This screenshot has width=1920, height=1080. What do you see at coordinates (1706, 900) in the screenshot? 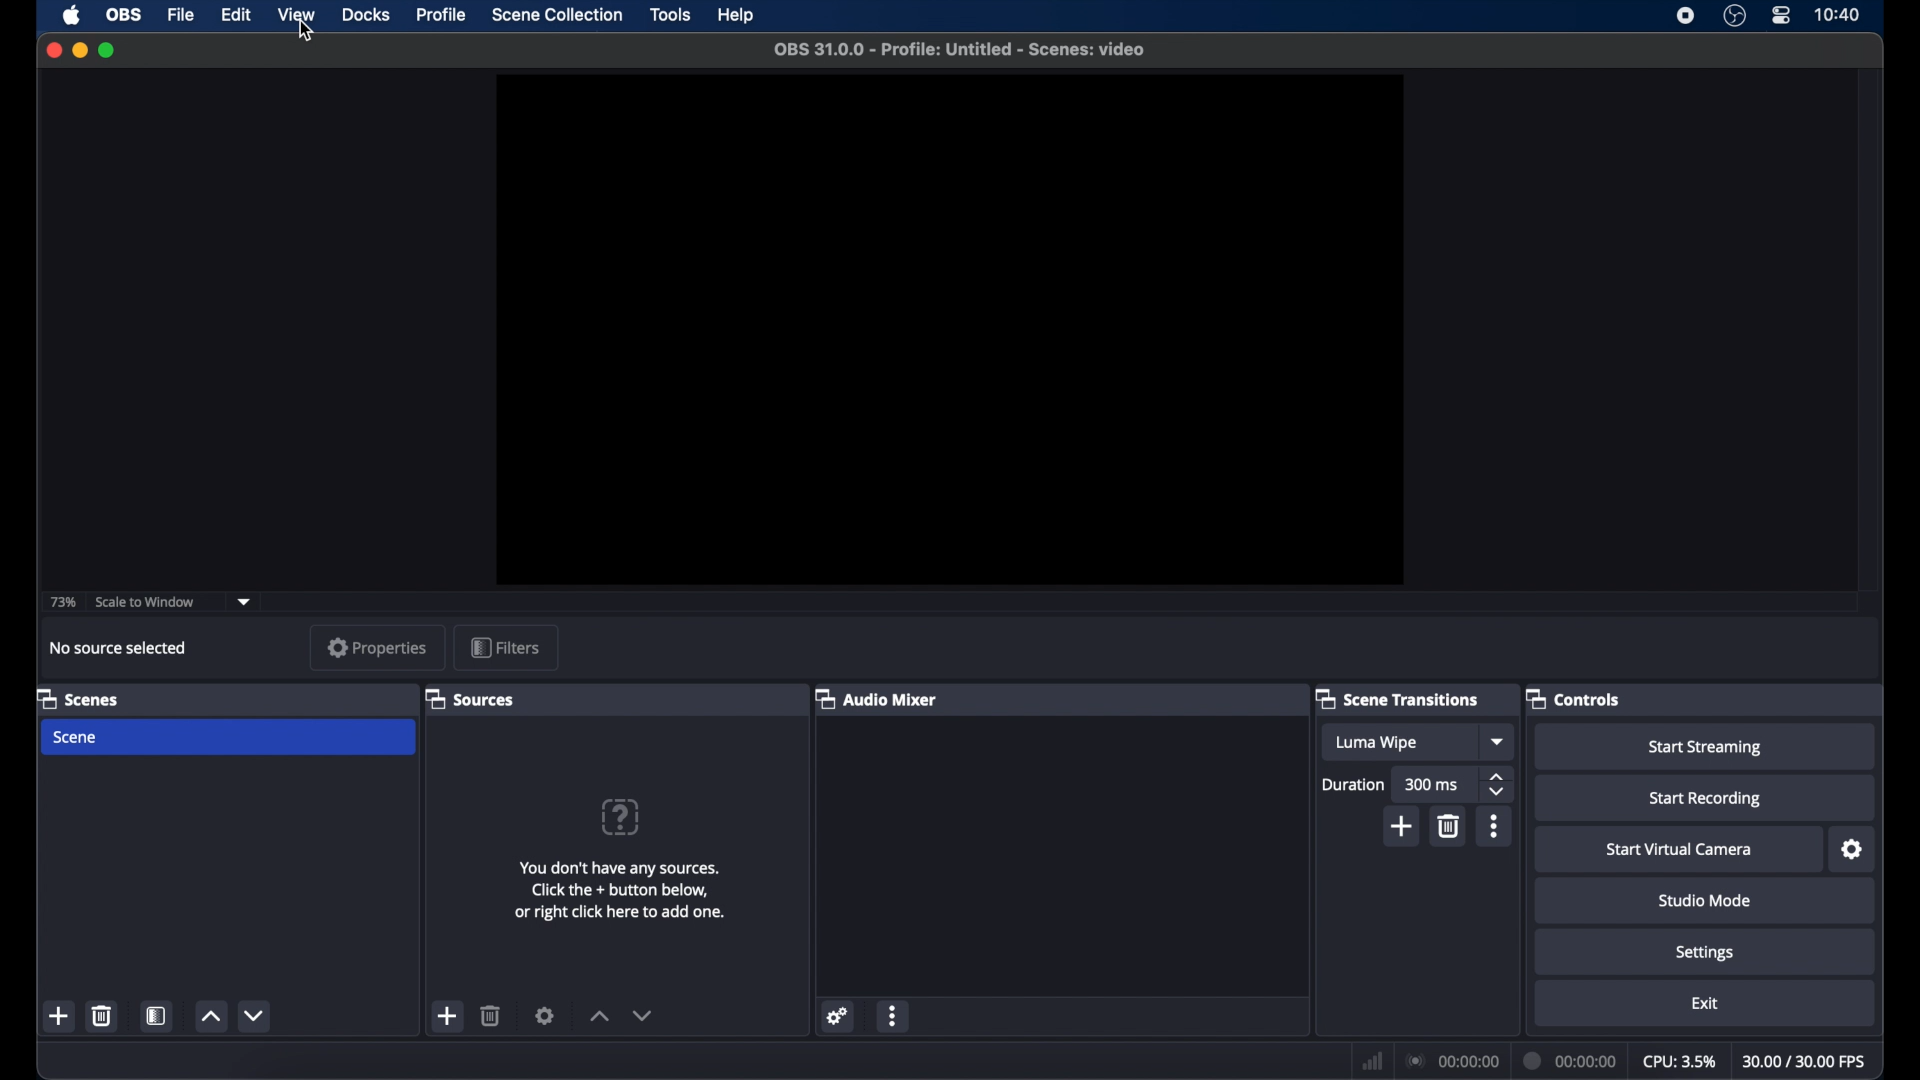
I see `studiomode` at bounding box center [1706, 900].